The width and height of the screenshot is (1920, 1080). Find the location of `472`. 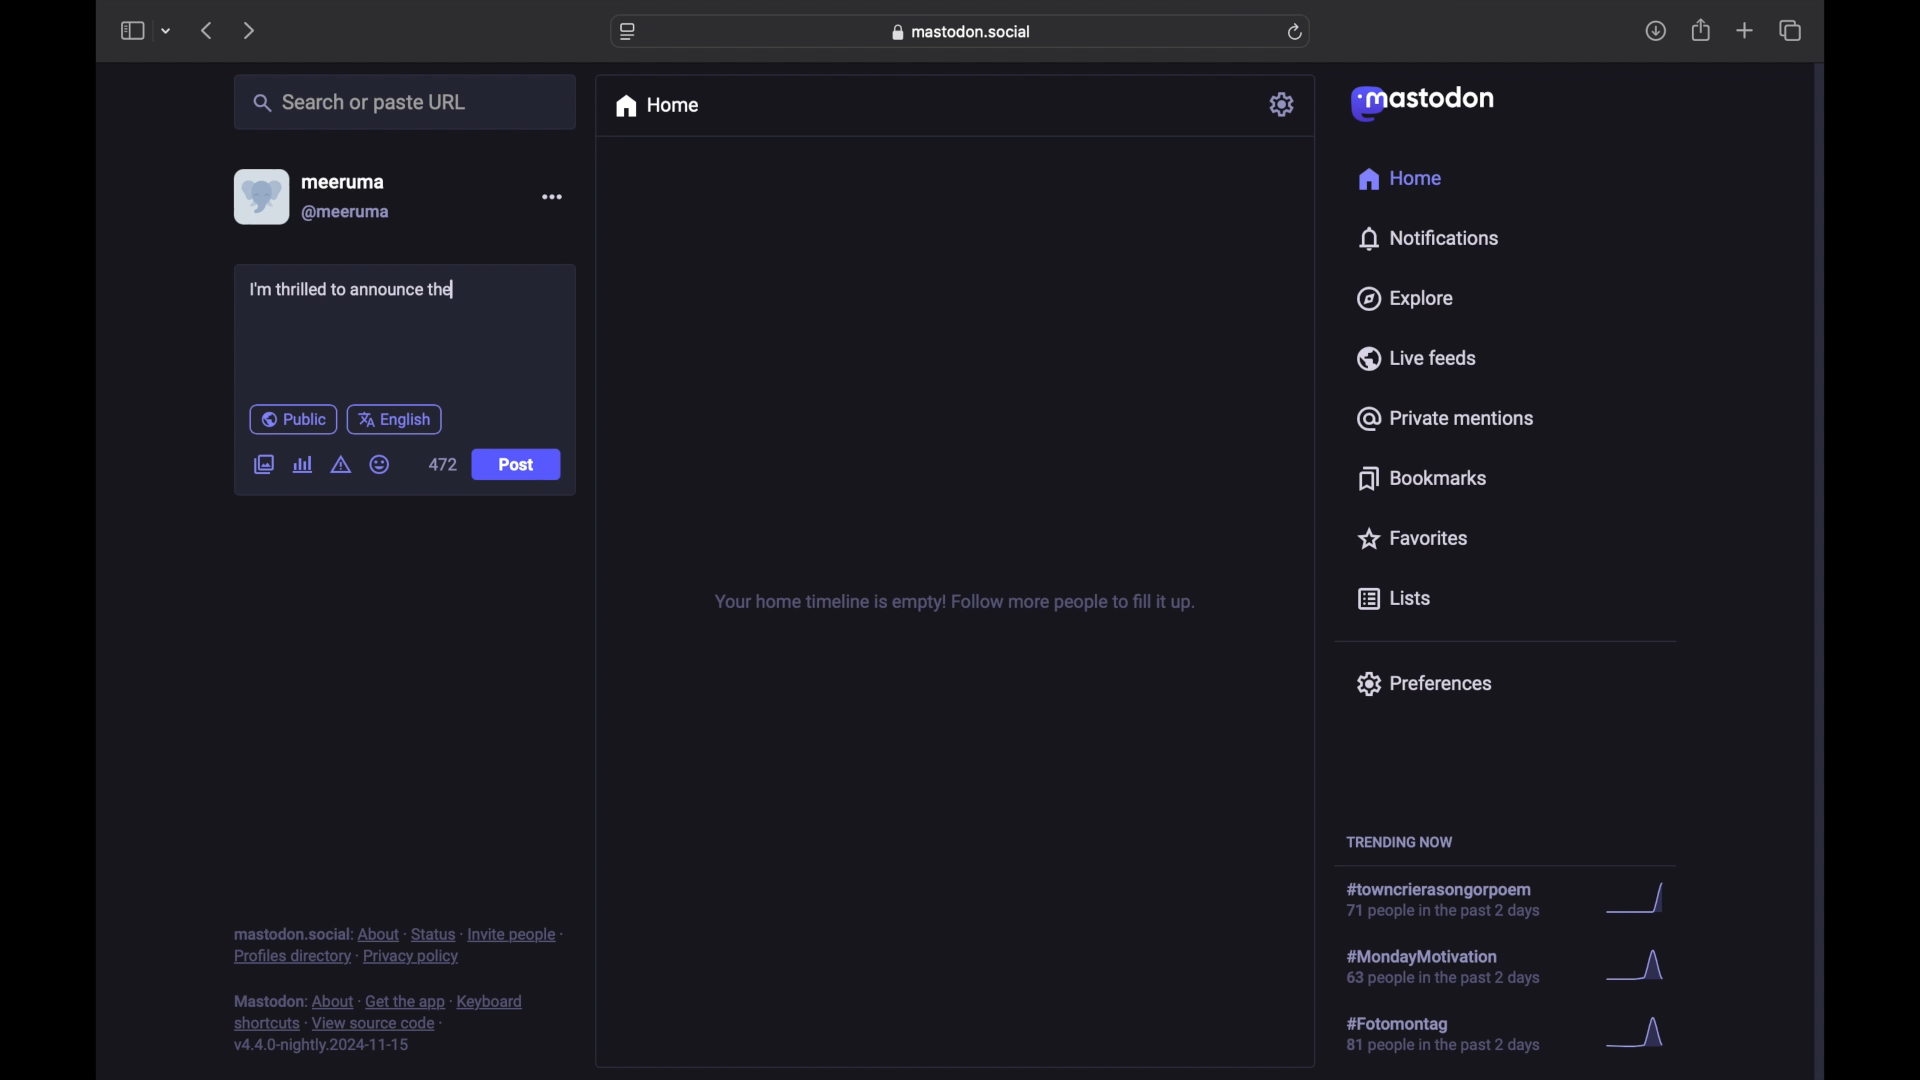

472 is located at coordinates (443, 464).